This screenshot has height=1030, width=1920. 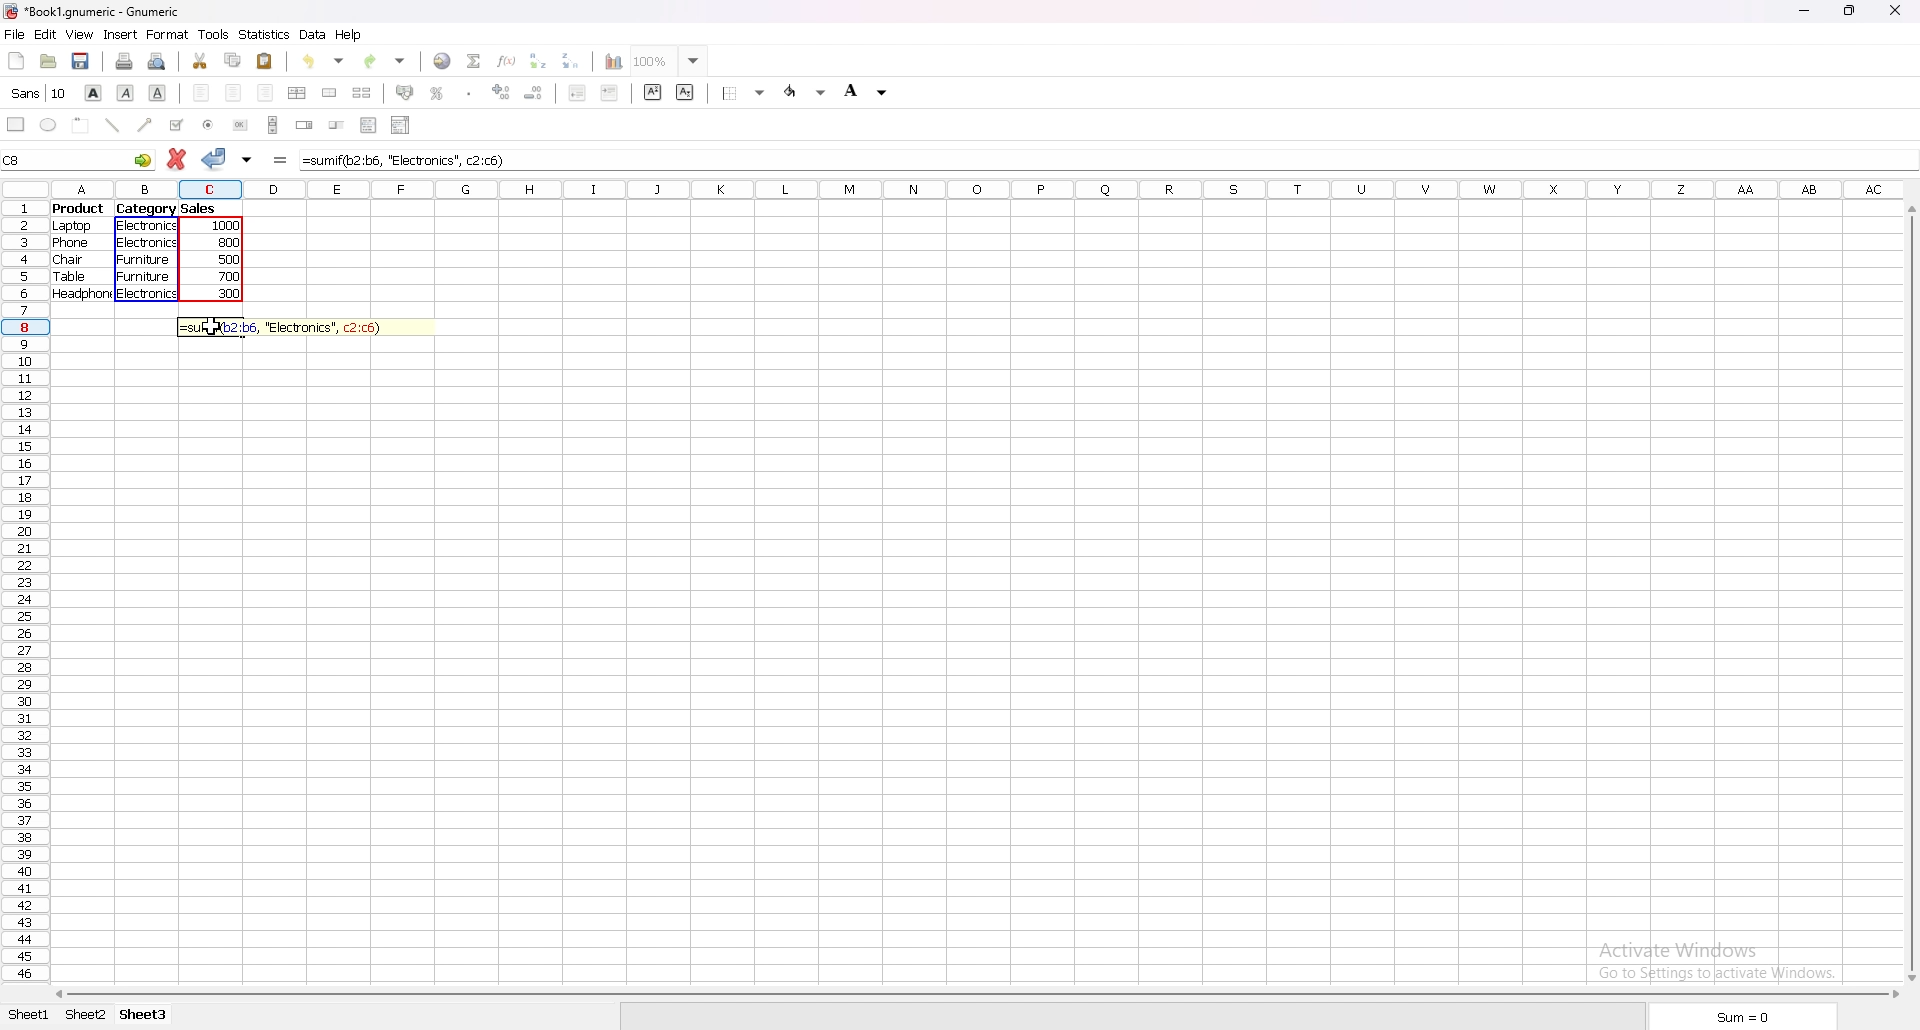 What do you see at coordinates (671, 61) in the screenshot?
I see `zoom` at bounding box center [671, 61].